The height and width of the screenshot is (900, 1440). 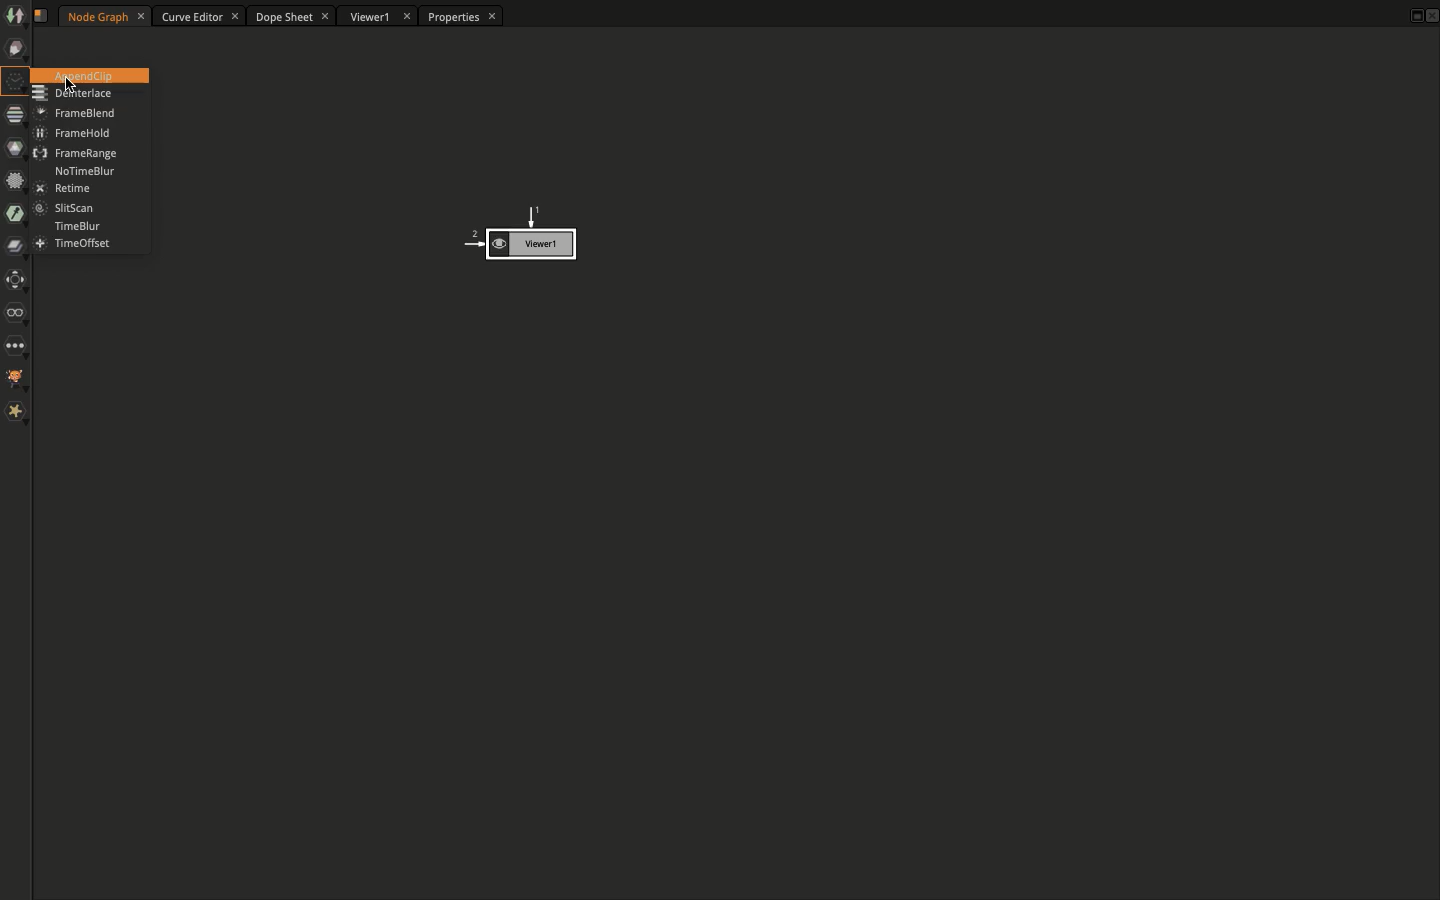 I want to click on Viewer node, so click(x=517, y=236).